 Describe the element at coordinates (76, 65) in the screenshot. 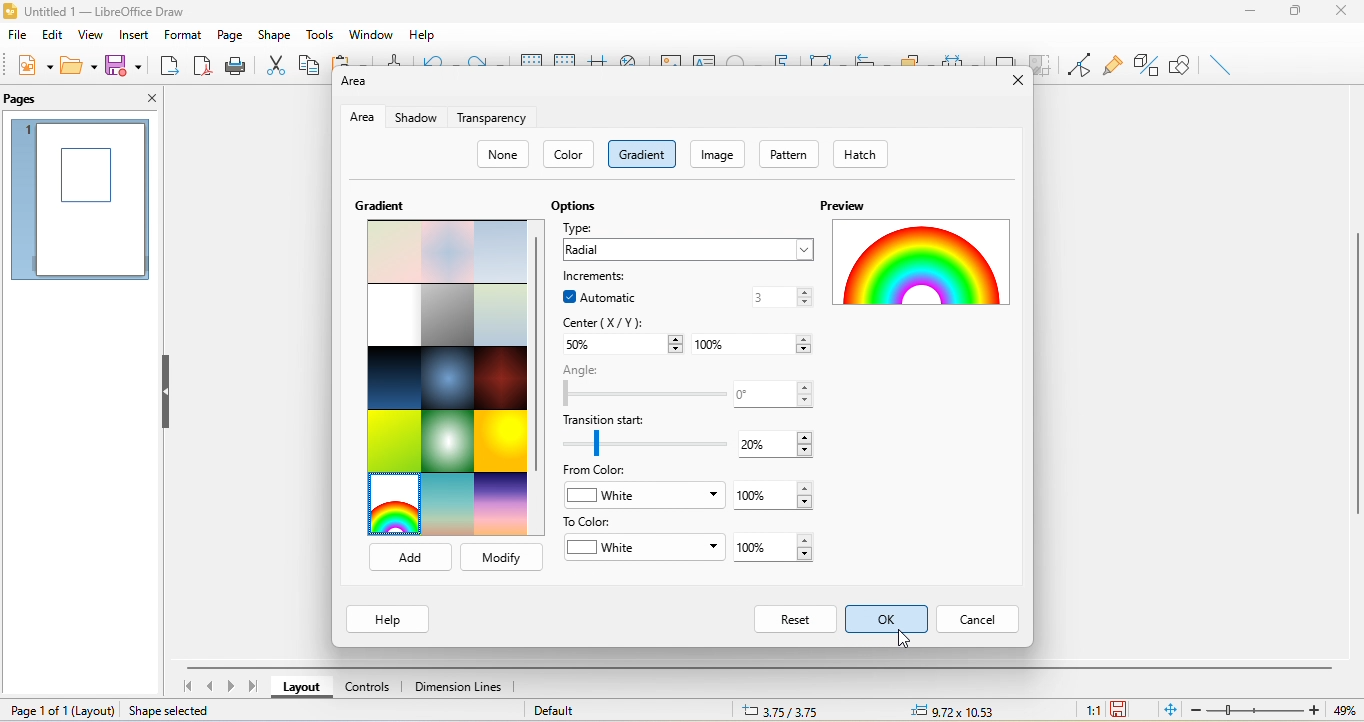

I see `open` at that location.